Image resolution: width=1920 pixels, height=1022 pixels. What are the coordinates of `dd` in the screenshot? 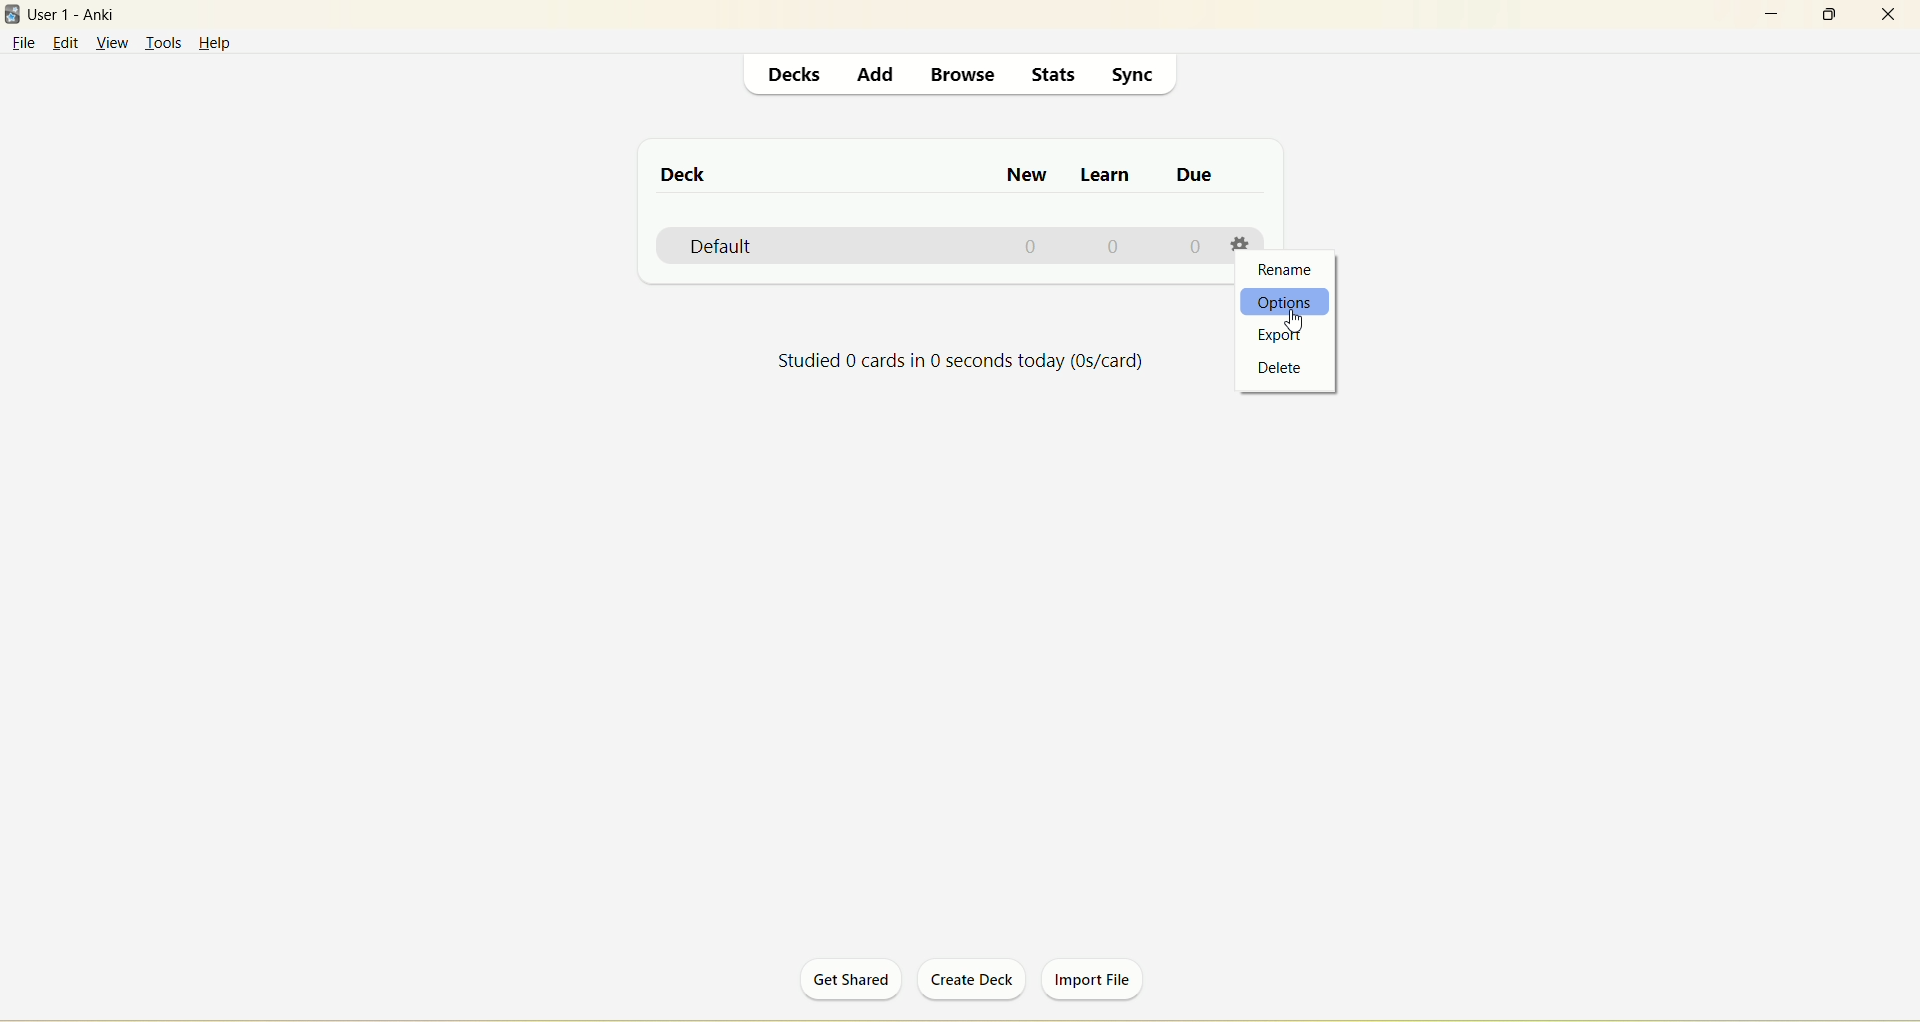 It's located at (878, 77).